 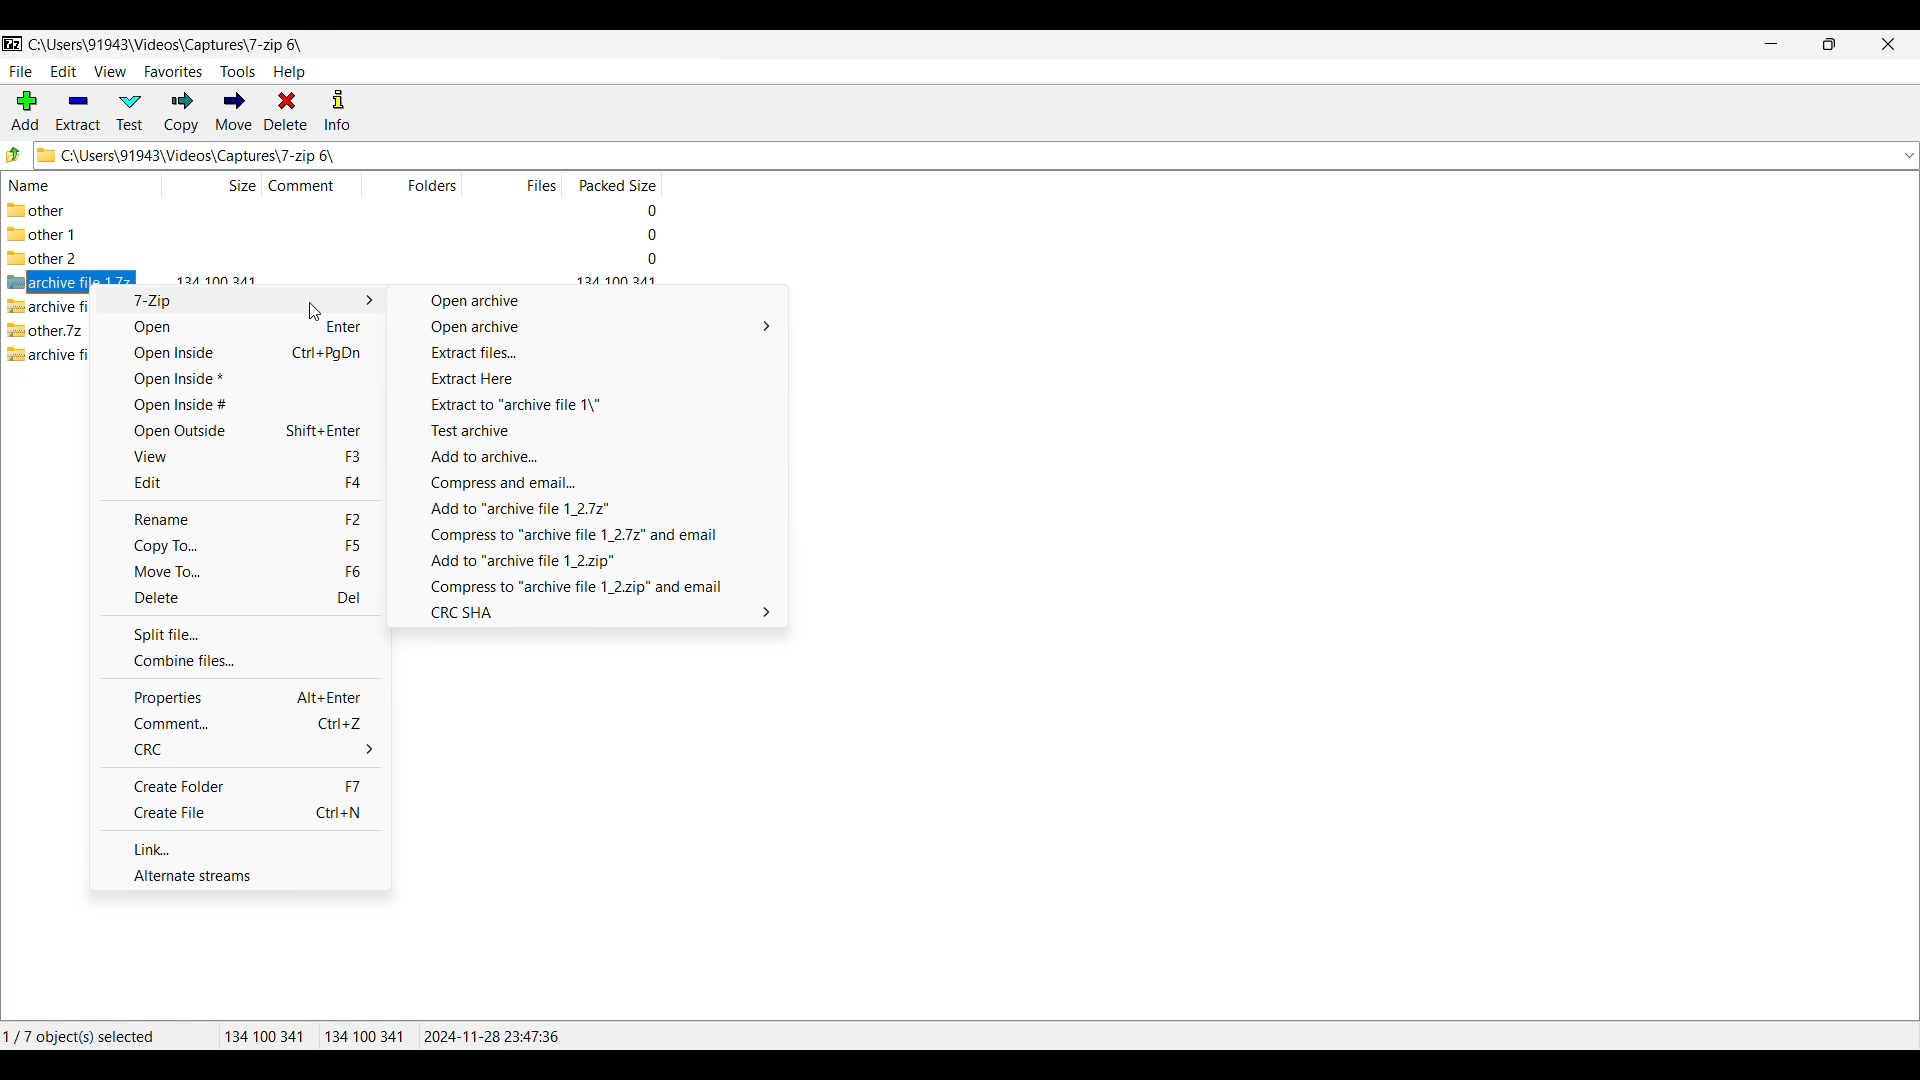 I want to click on C:\Users\91943\Videos\Captures\7-zip 6\, so click(x=157, y=45).